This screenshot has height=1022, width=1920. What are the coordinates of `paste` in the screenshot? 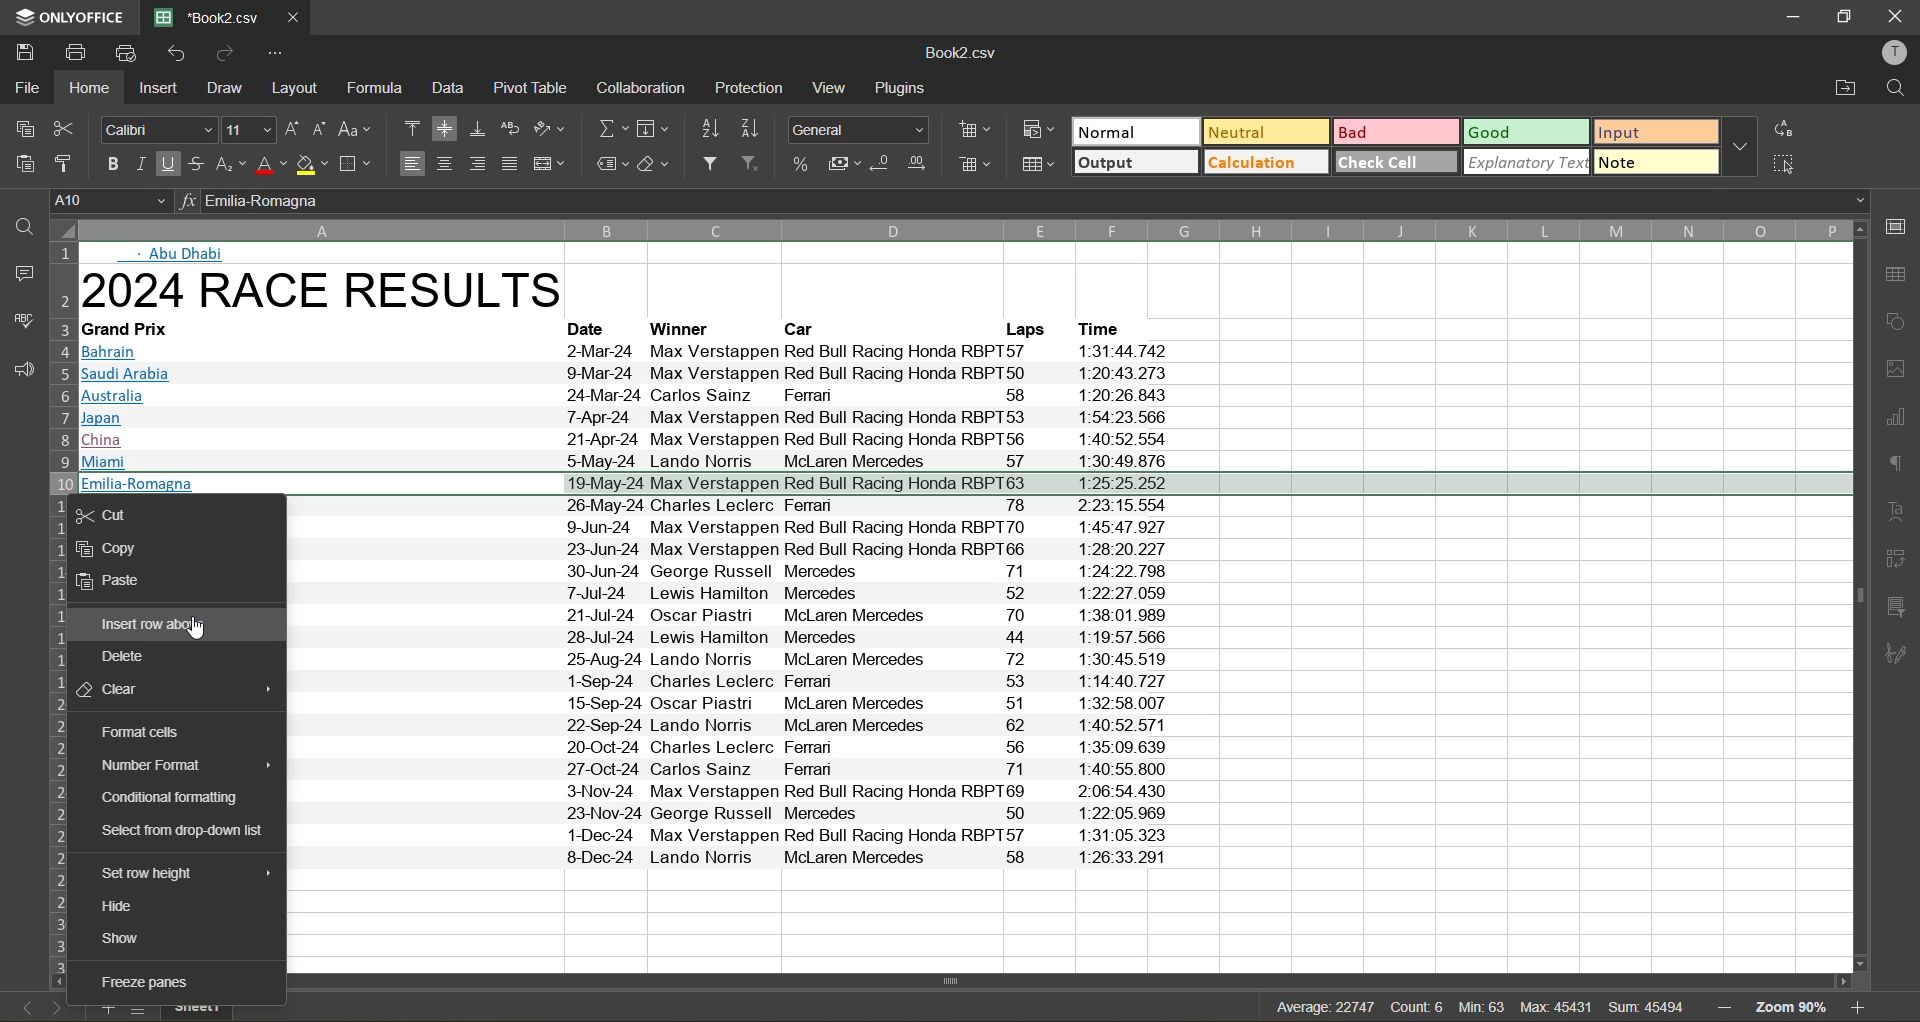 It's located at (115, 580).